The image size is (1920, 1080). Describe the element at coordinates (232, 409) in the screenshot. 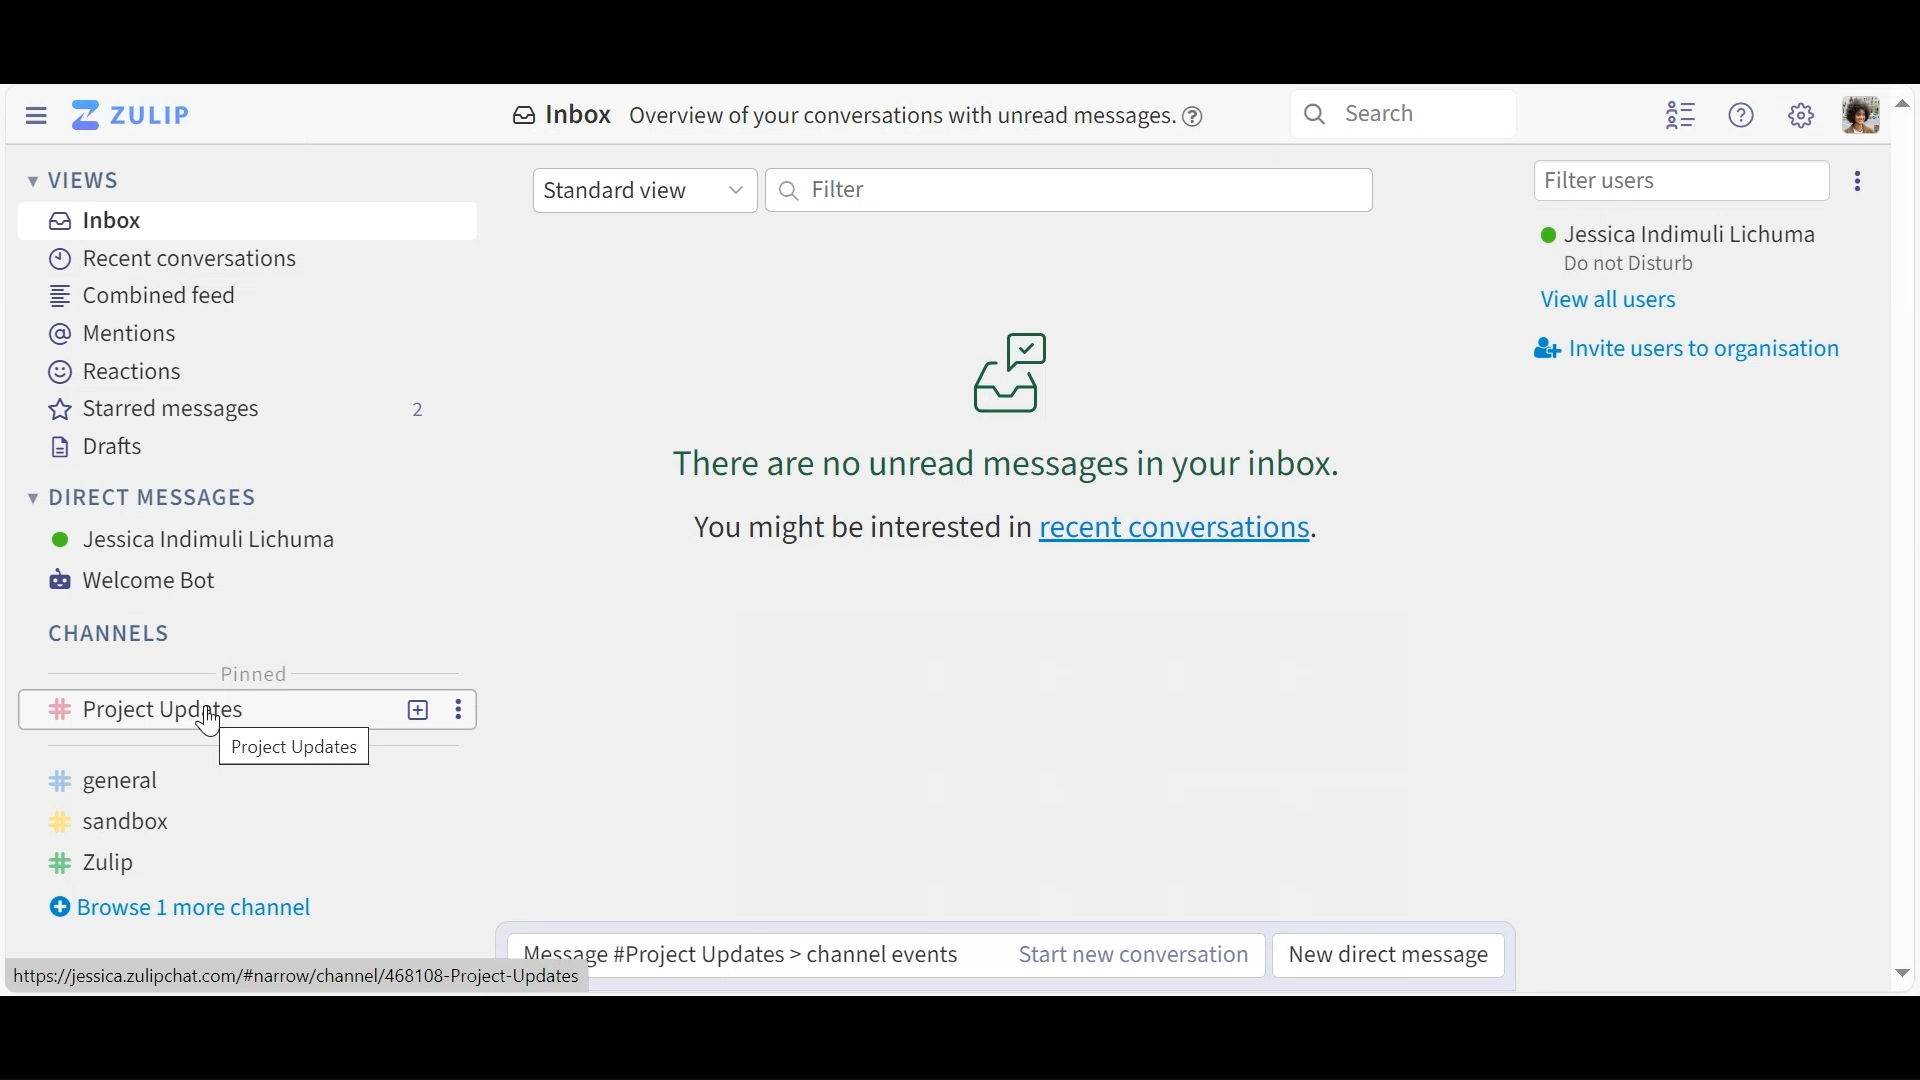

I see `Starred messages` at that location.